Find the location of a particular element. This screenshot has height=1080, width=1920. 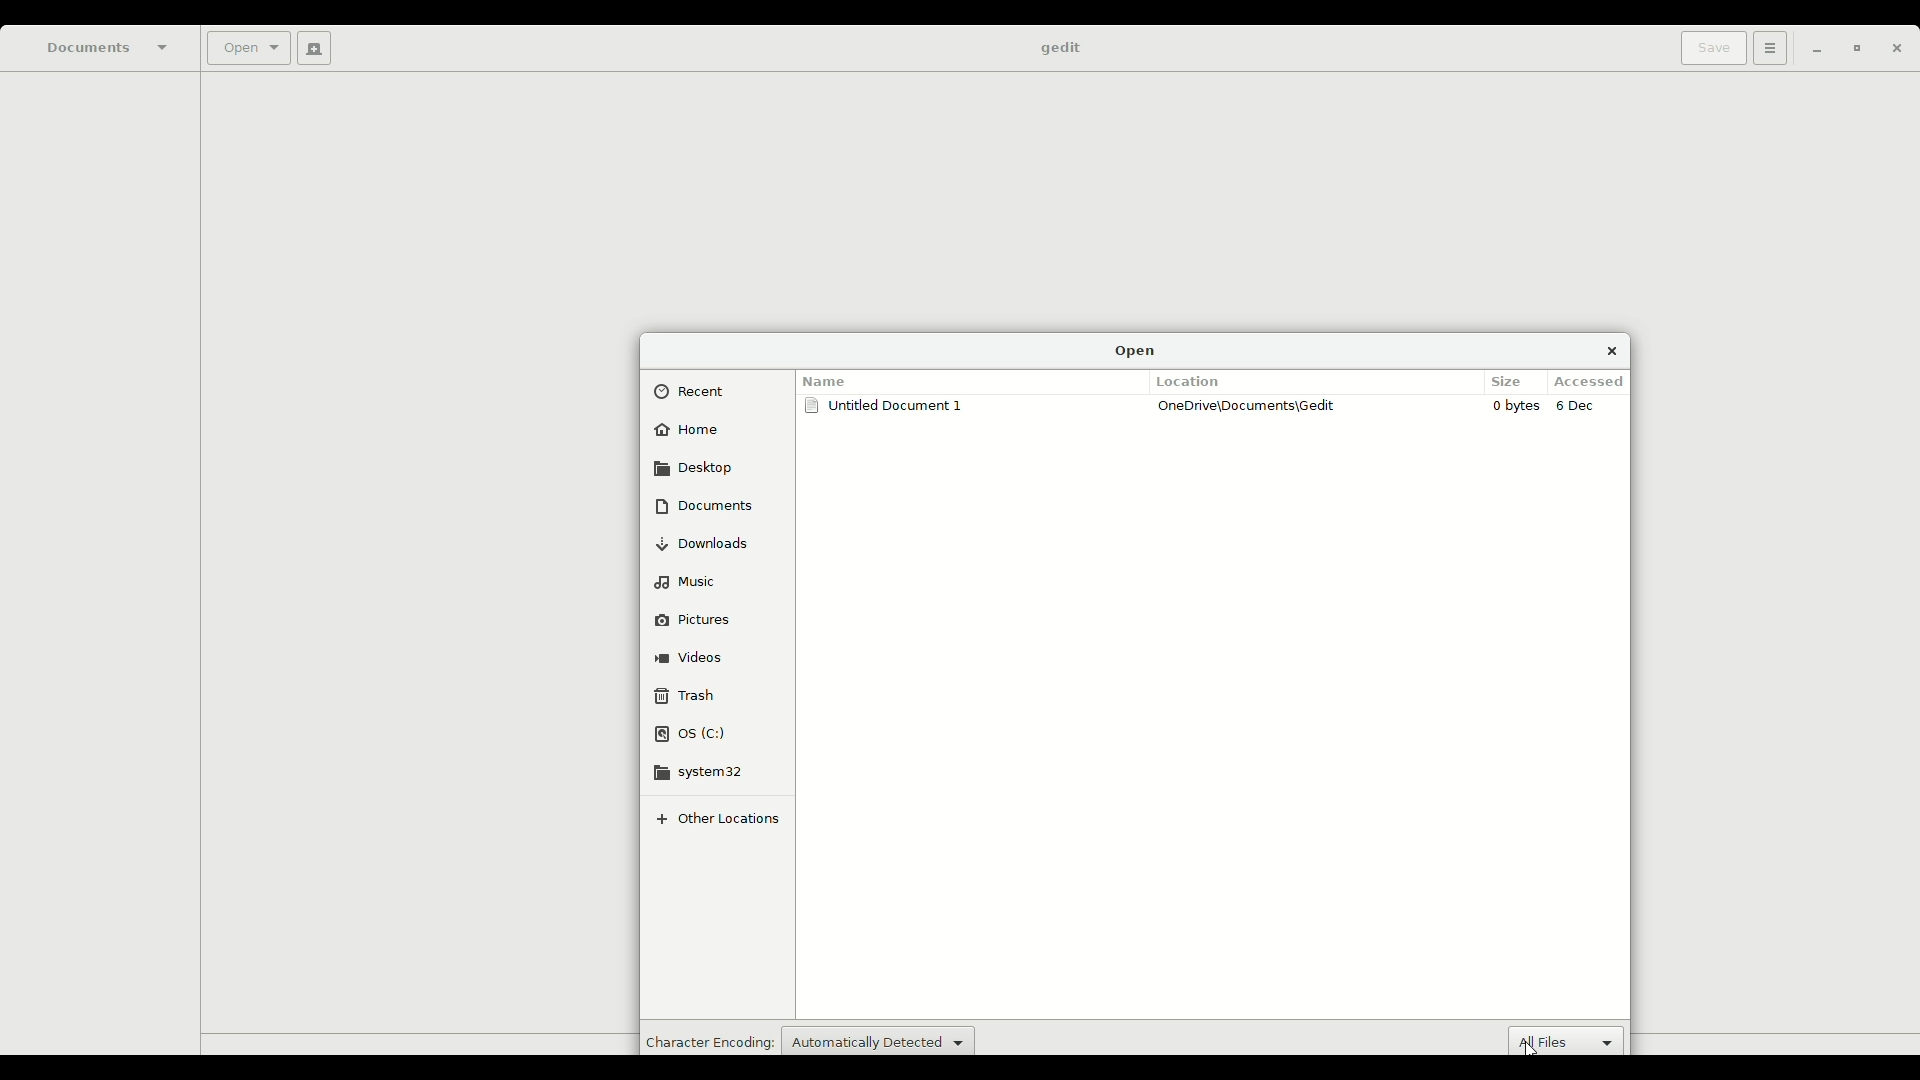

All files is located at coordinates (1570, 1038).